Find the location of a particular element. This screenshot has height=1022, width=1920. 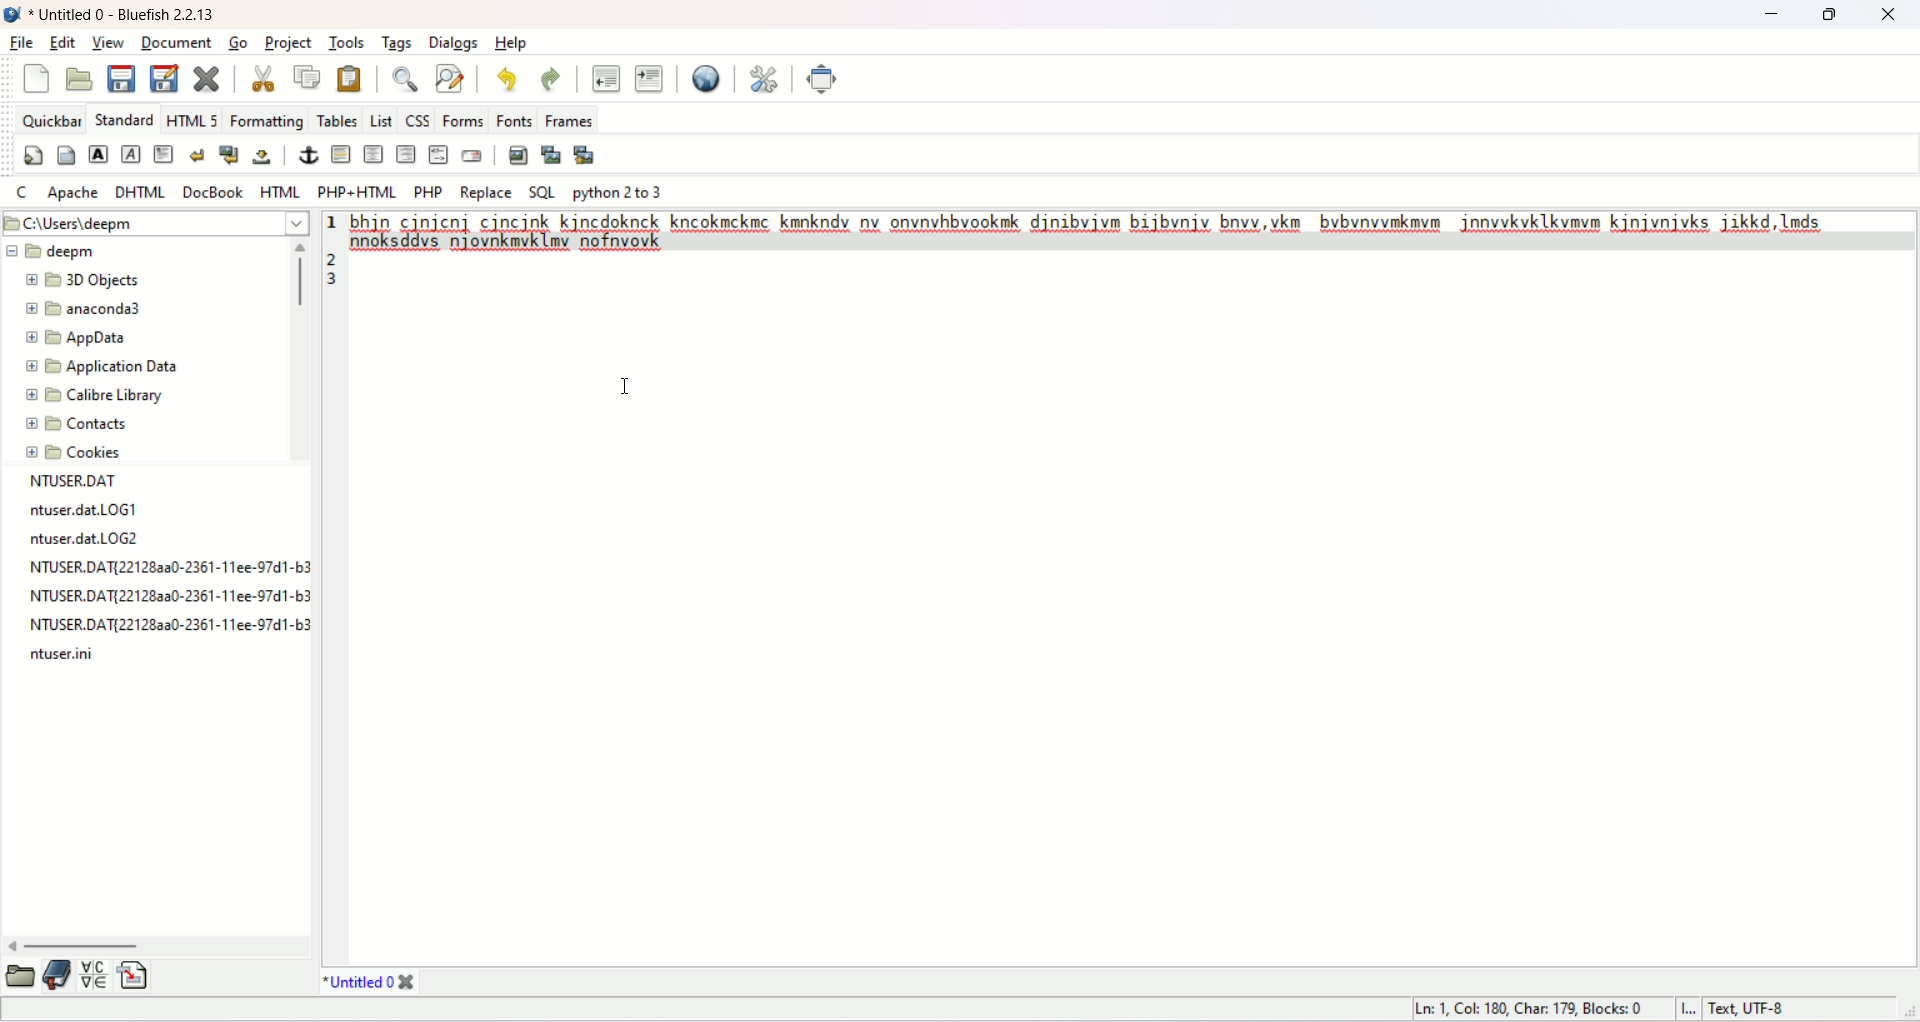

save file as is located at coordinates (165, 79).